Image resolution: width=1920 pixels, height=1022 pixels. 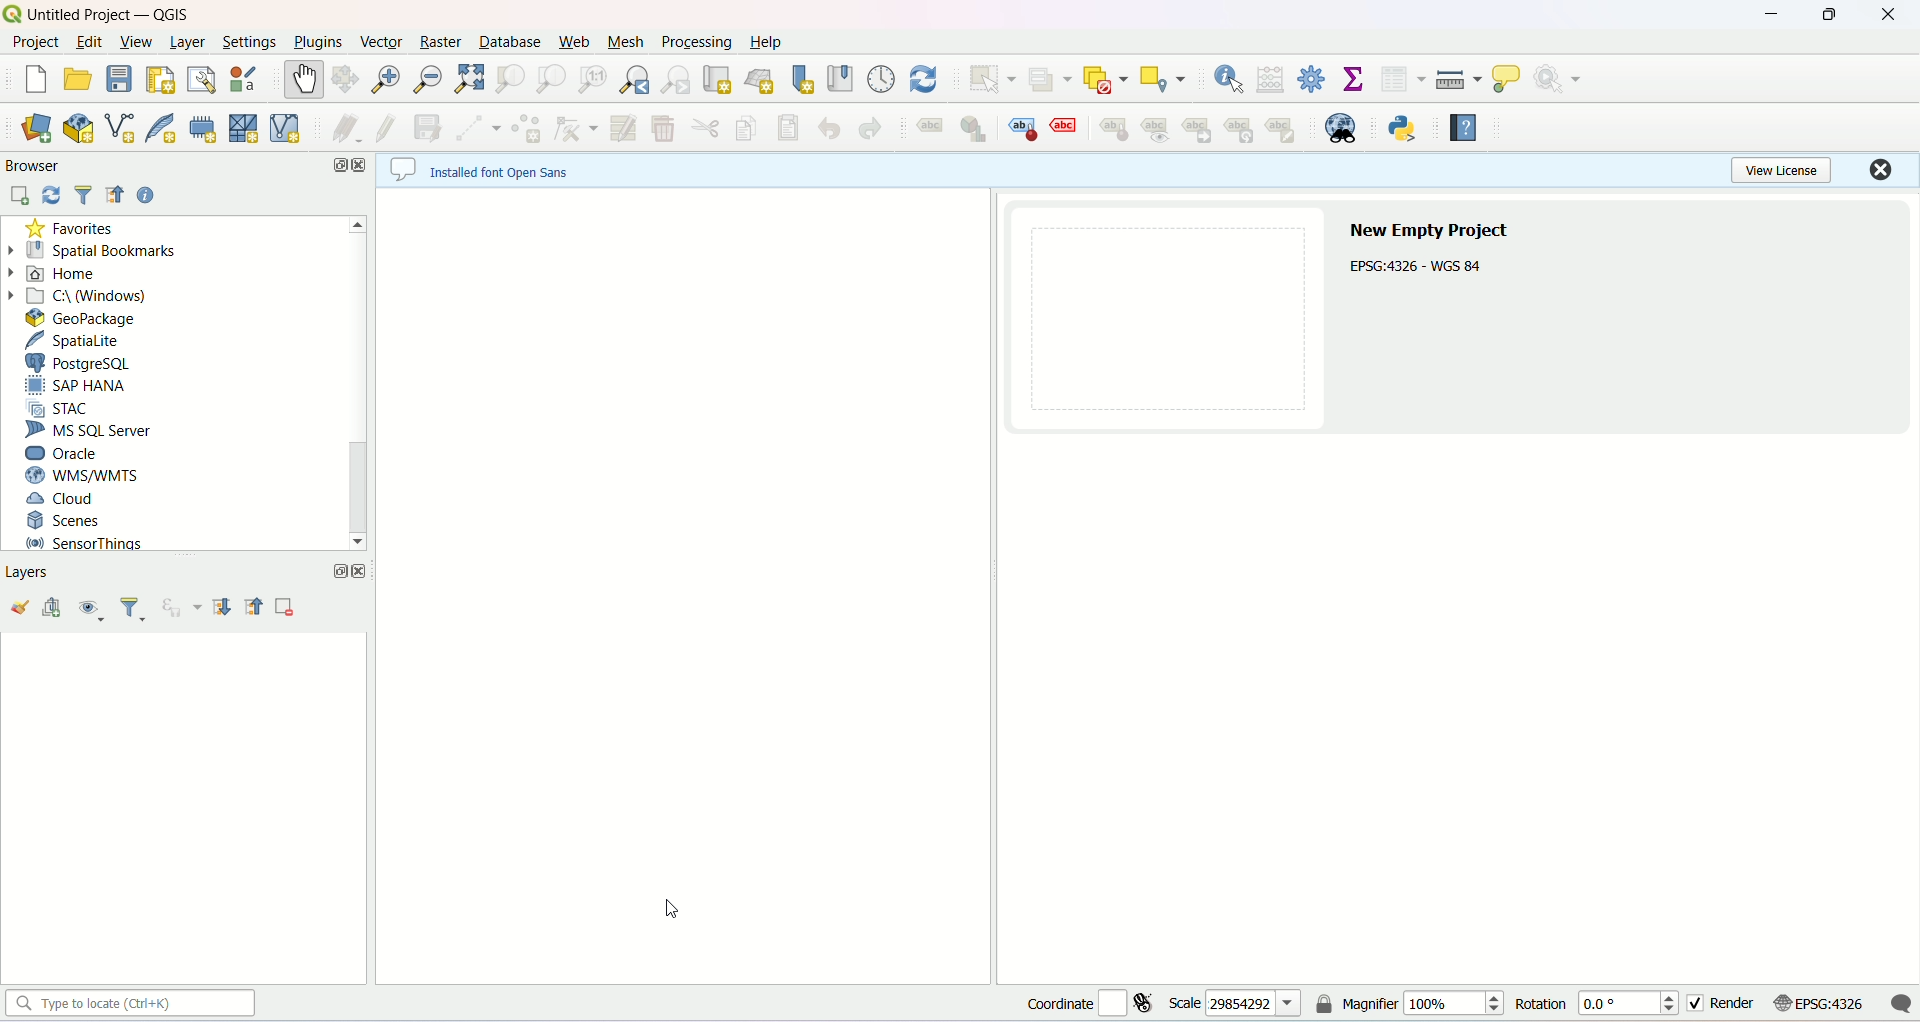 I want to click on select features by value, so click(x=1052, y=78).